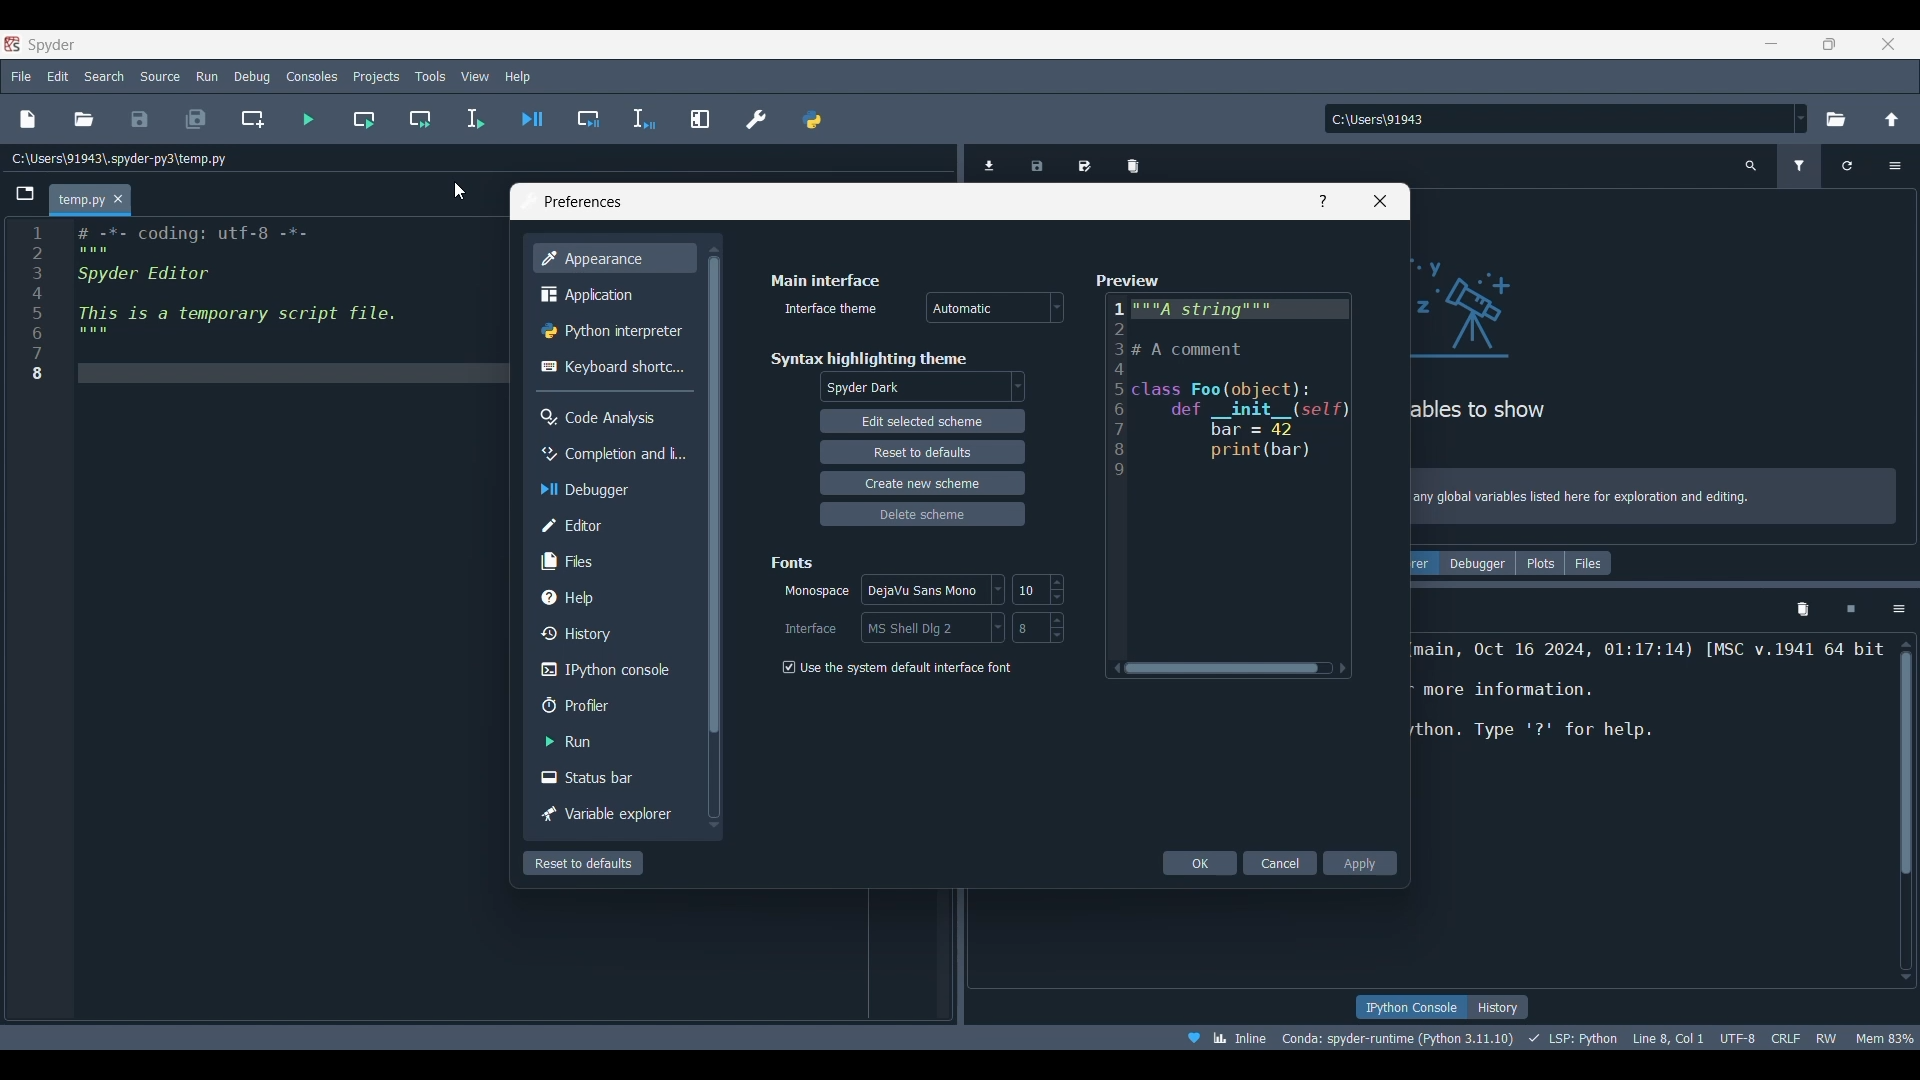 The image size is (1920, 1080). I want to click on Run, so click(578, 740).